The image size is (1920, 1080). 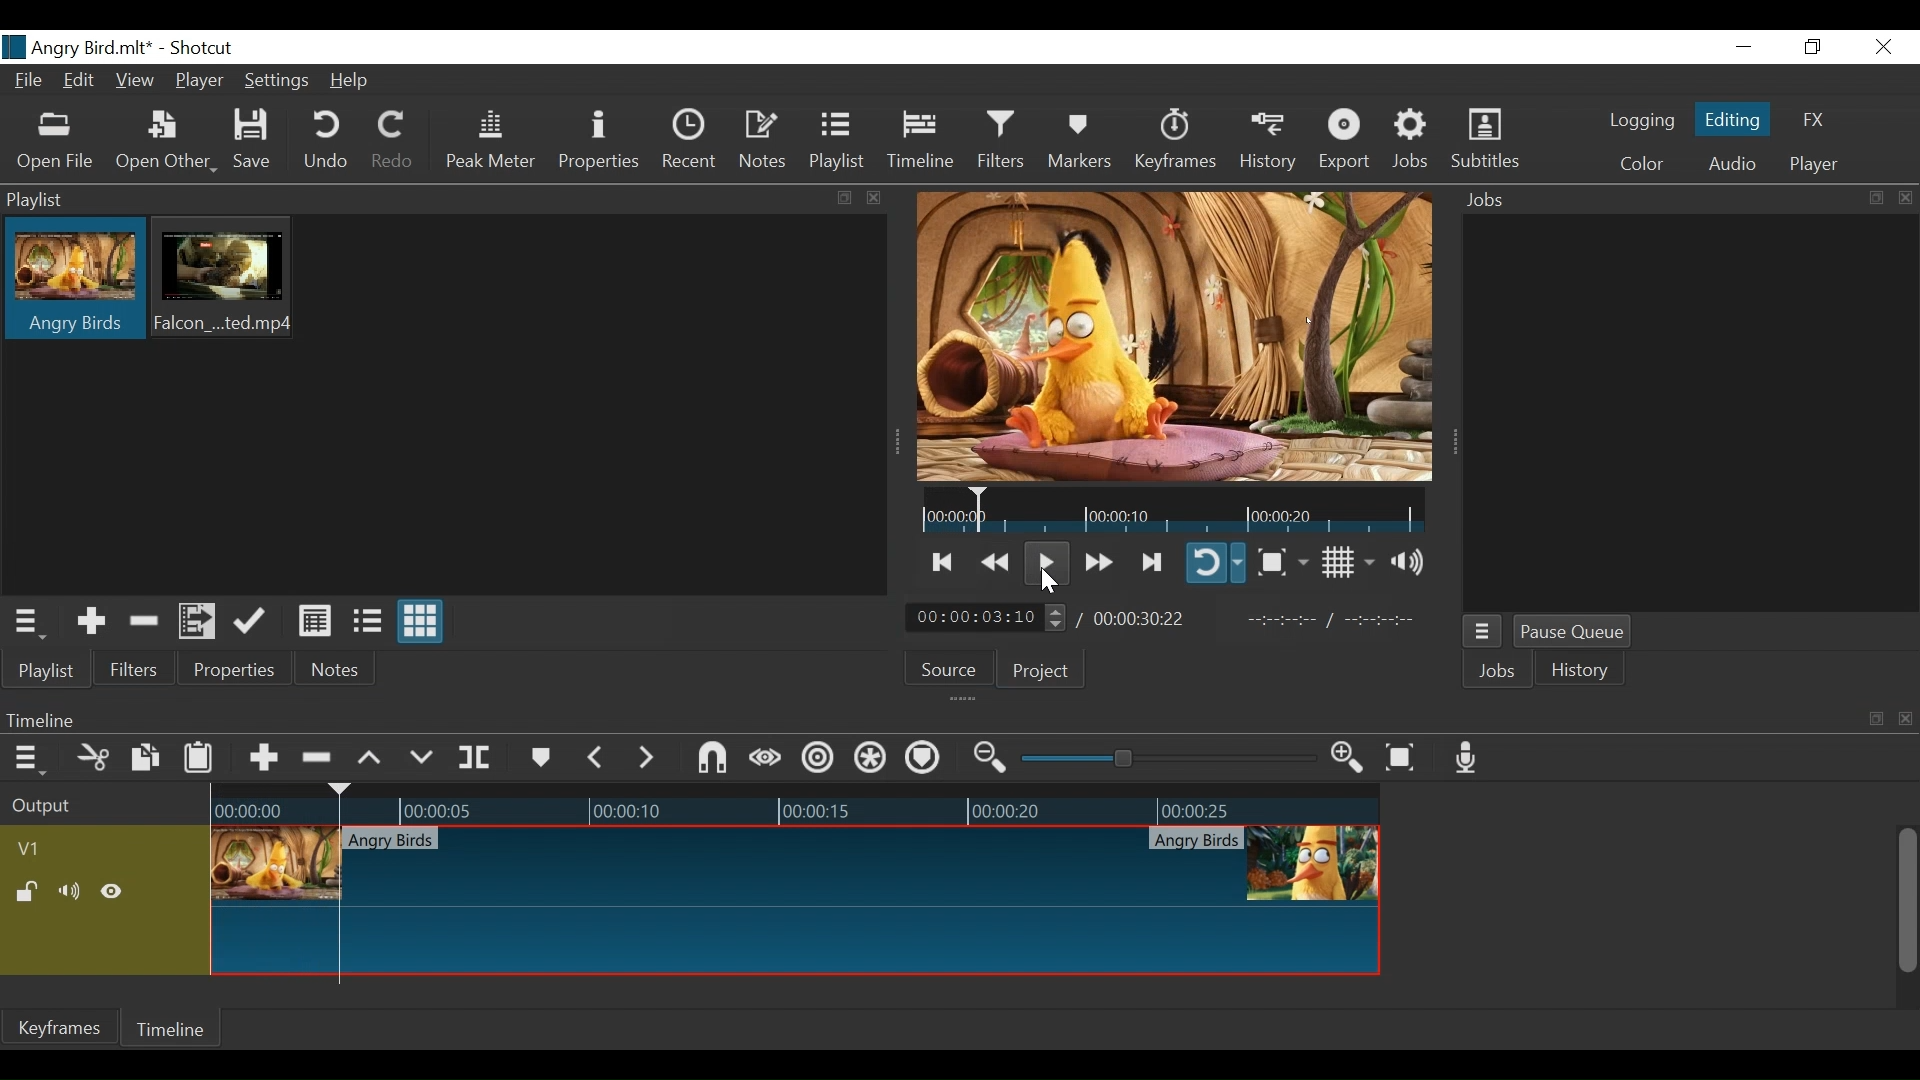 I want to click on Mute, so click(x=71, y=894).